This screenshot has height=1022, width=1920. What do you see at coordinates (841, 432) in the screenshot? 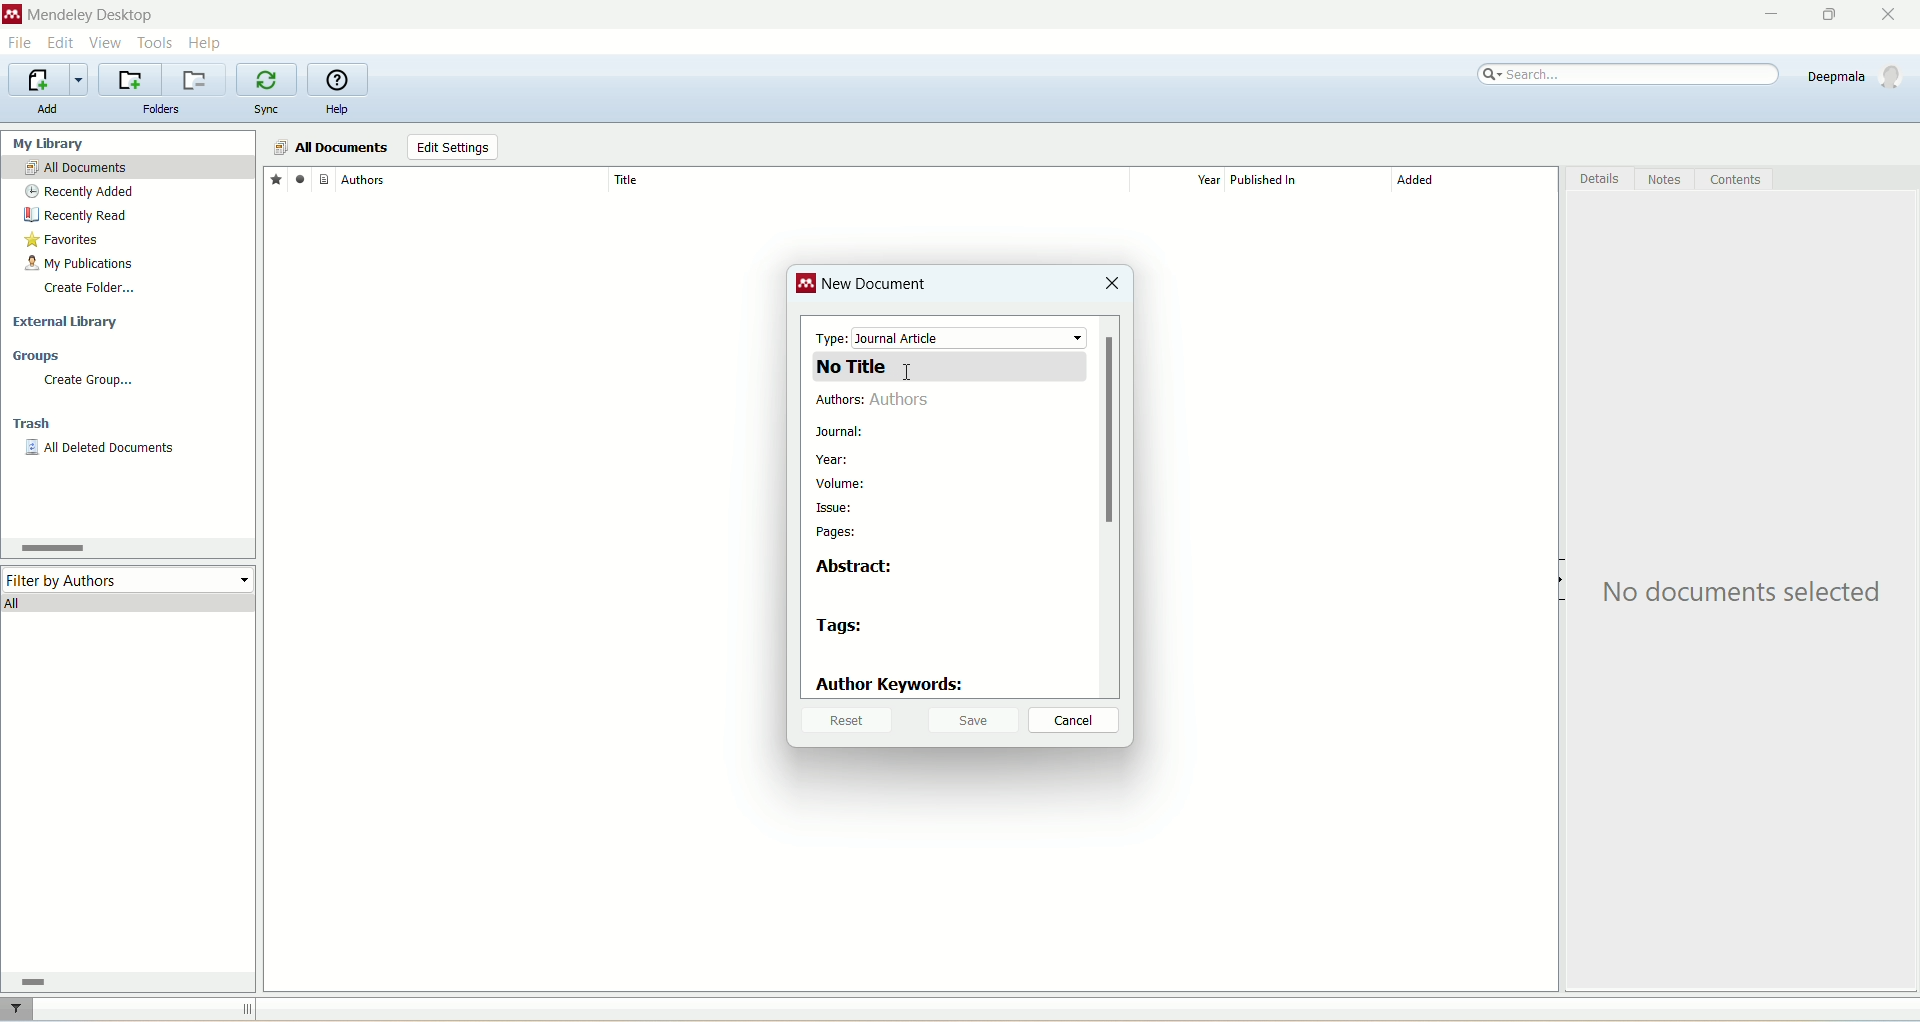
I see `journal` at bounding box center [841, 432].